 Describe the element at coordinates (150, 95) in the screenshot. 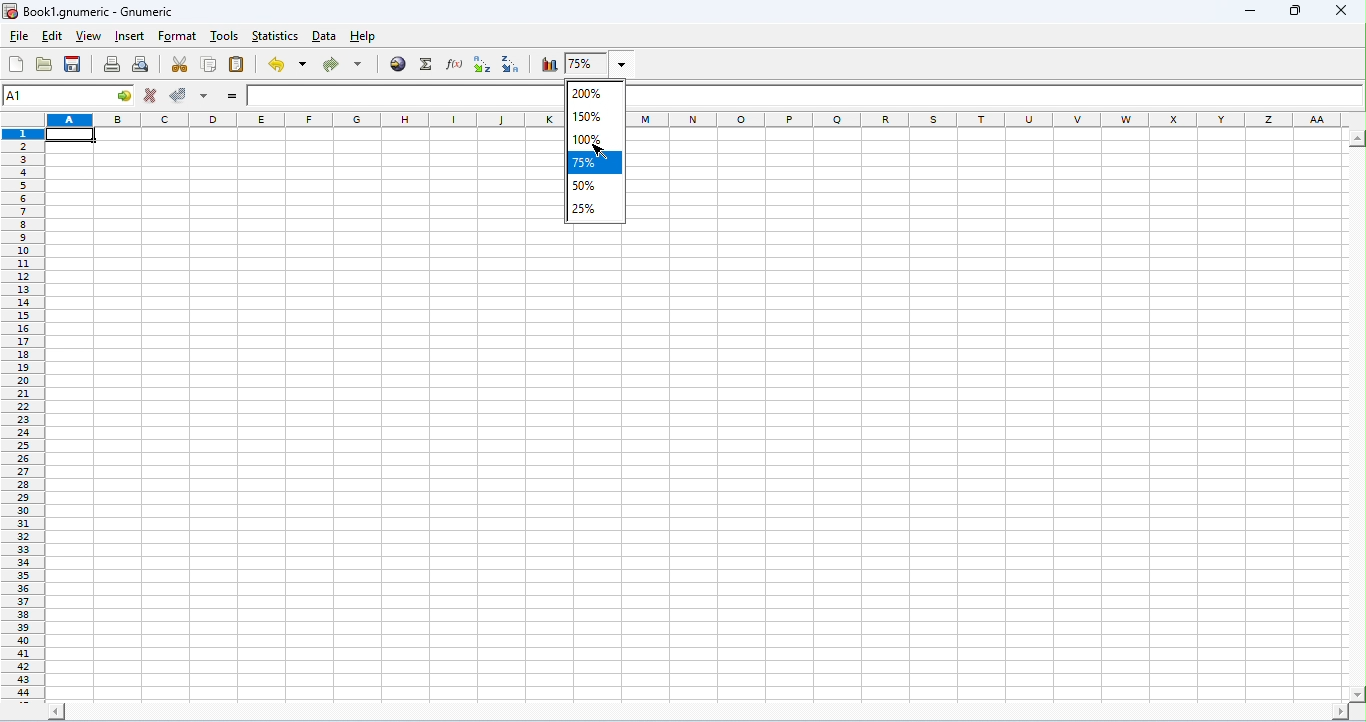

I see `reject` at that location.